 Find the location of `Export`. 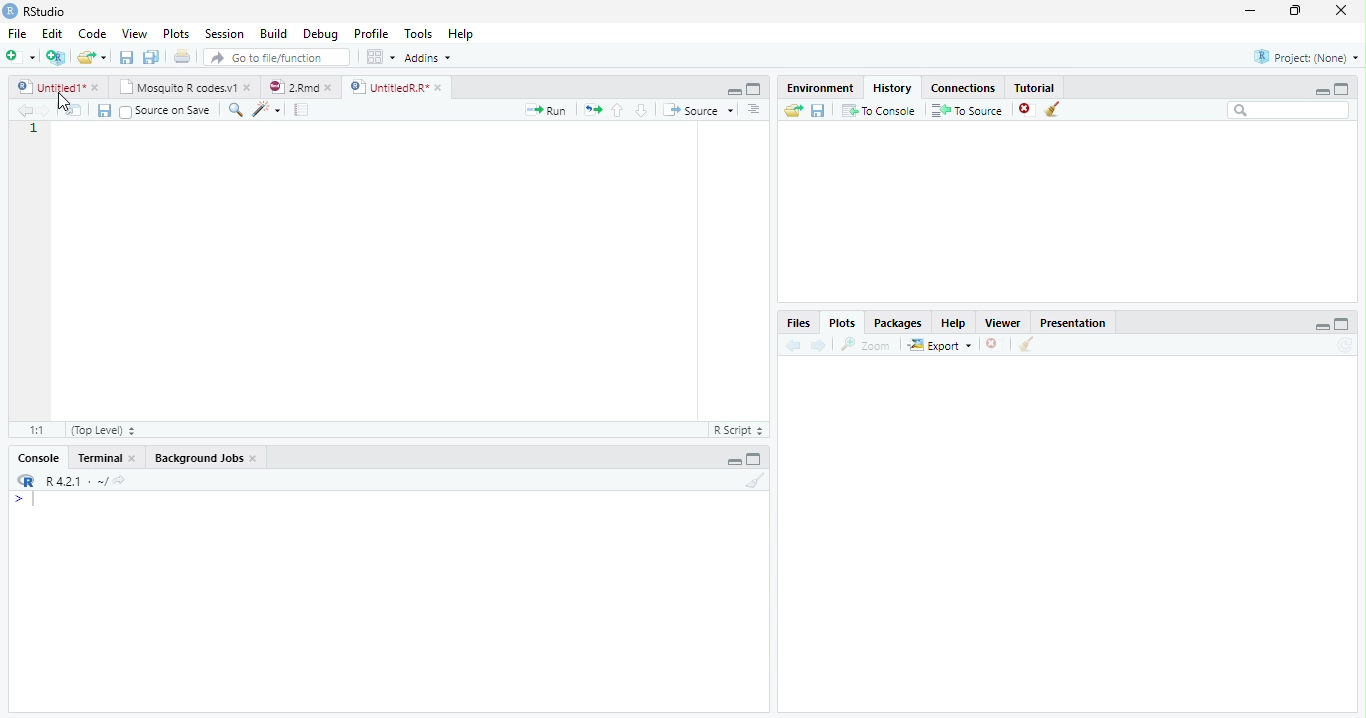

Export is located at coordinates (941, 344).